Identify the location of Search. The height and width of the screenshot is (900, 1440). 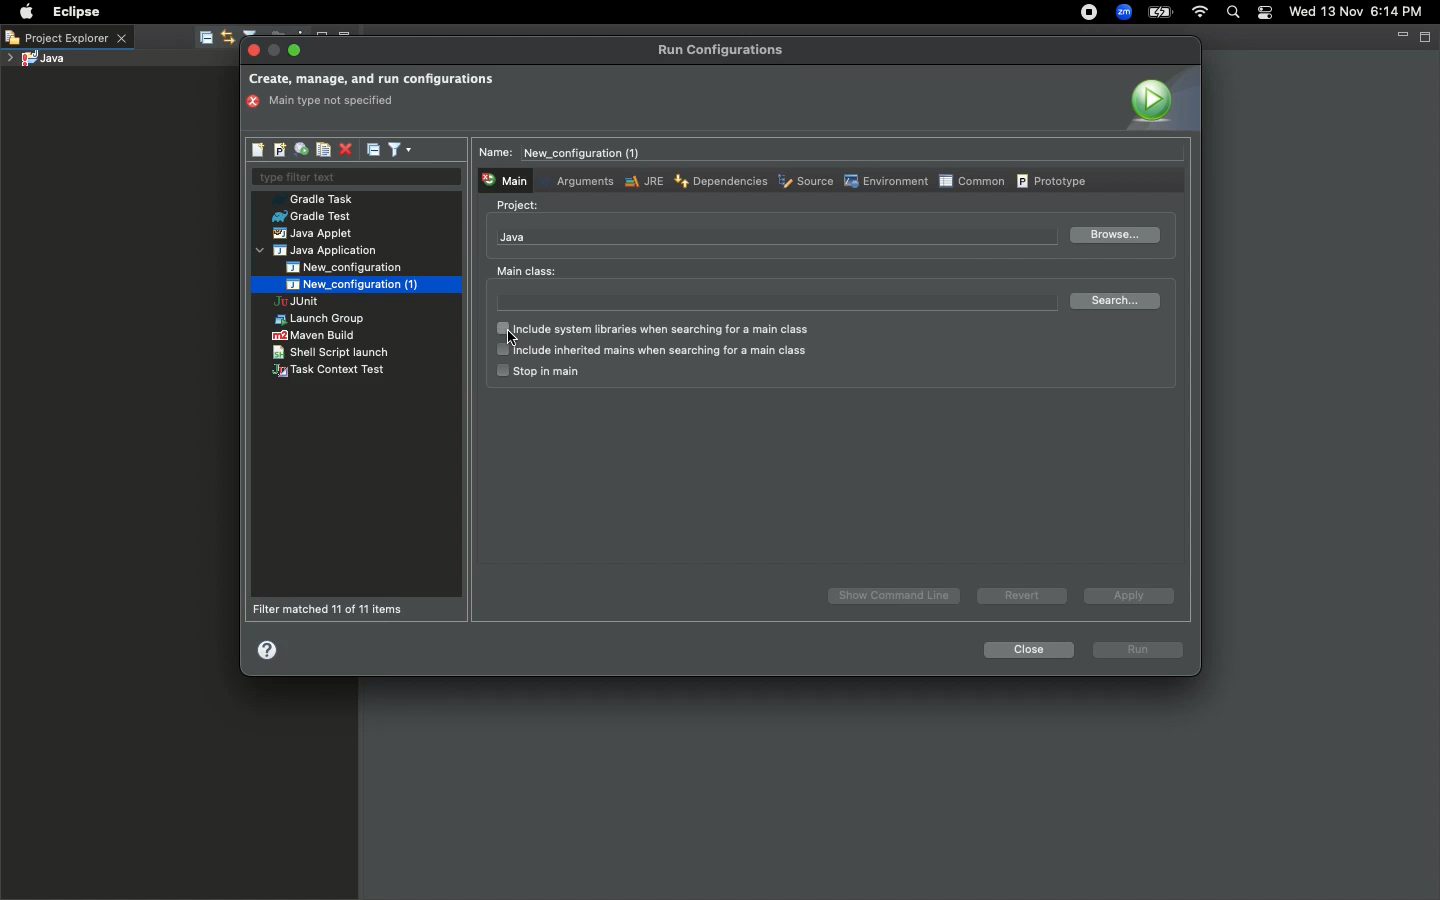
(1232, 14).